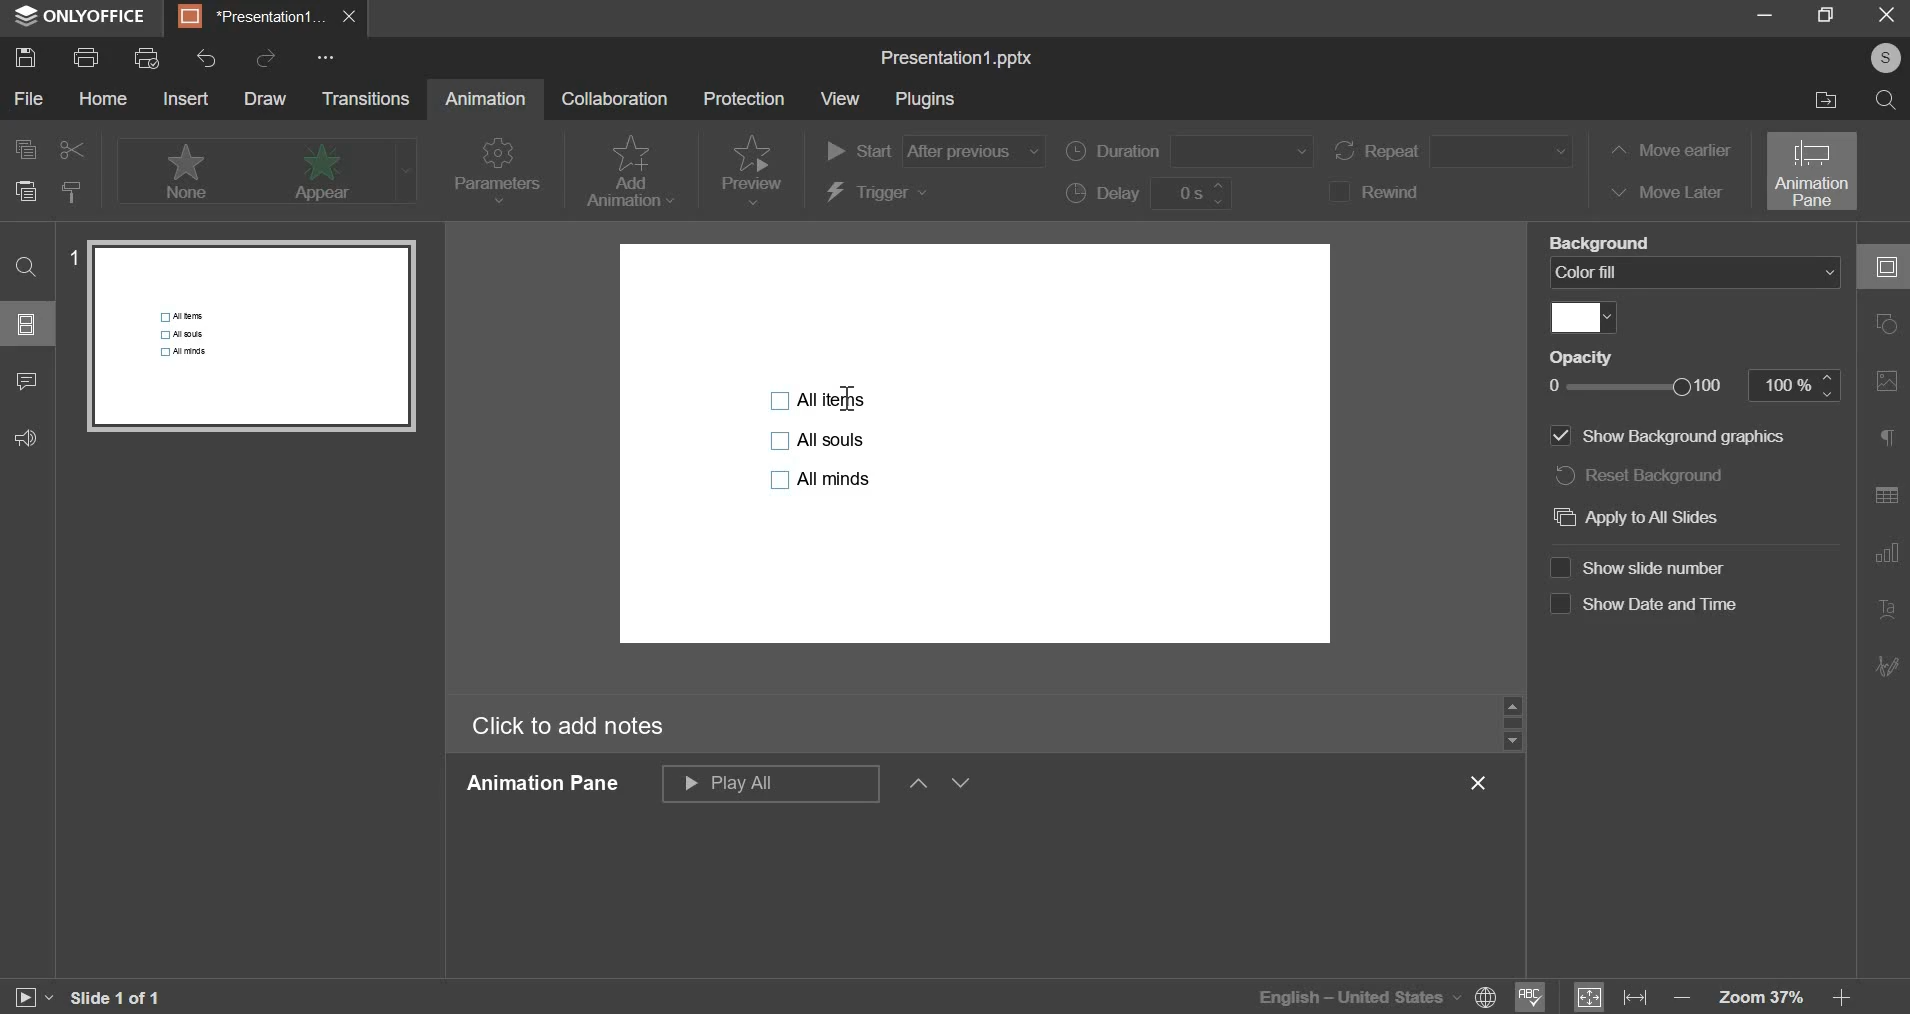  I want to click on slide preview, so click(251, 335).